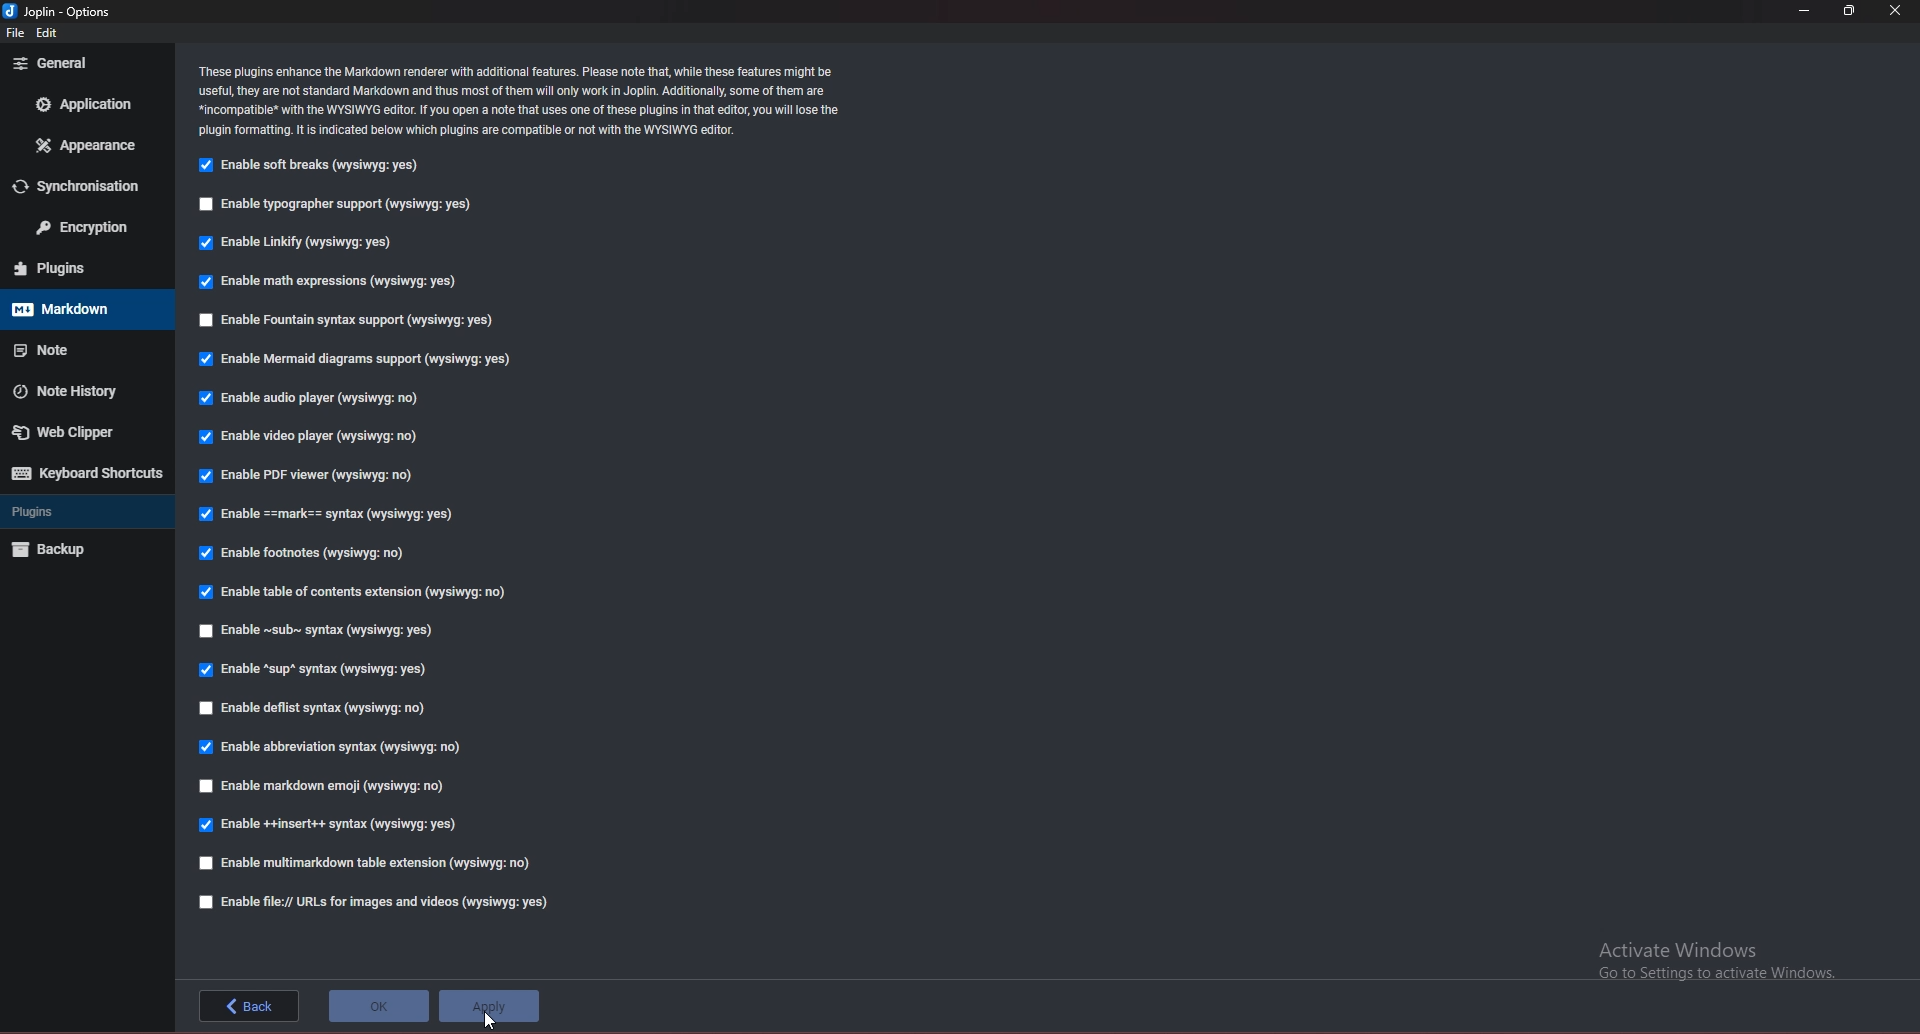 This screenshot has height=1034, width=1920. I want to click on note, so click(81, 347).